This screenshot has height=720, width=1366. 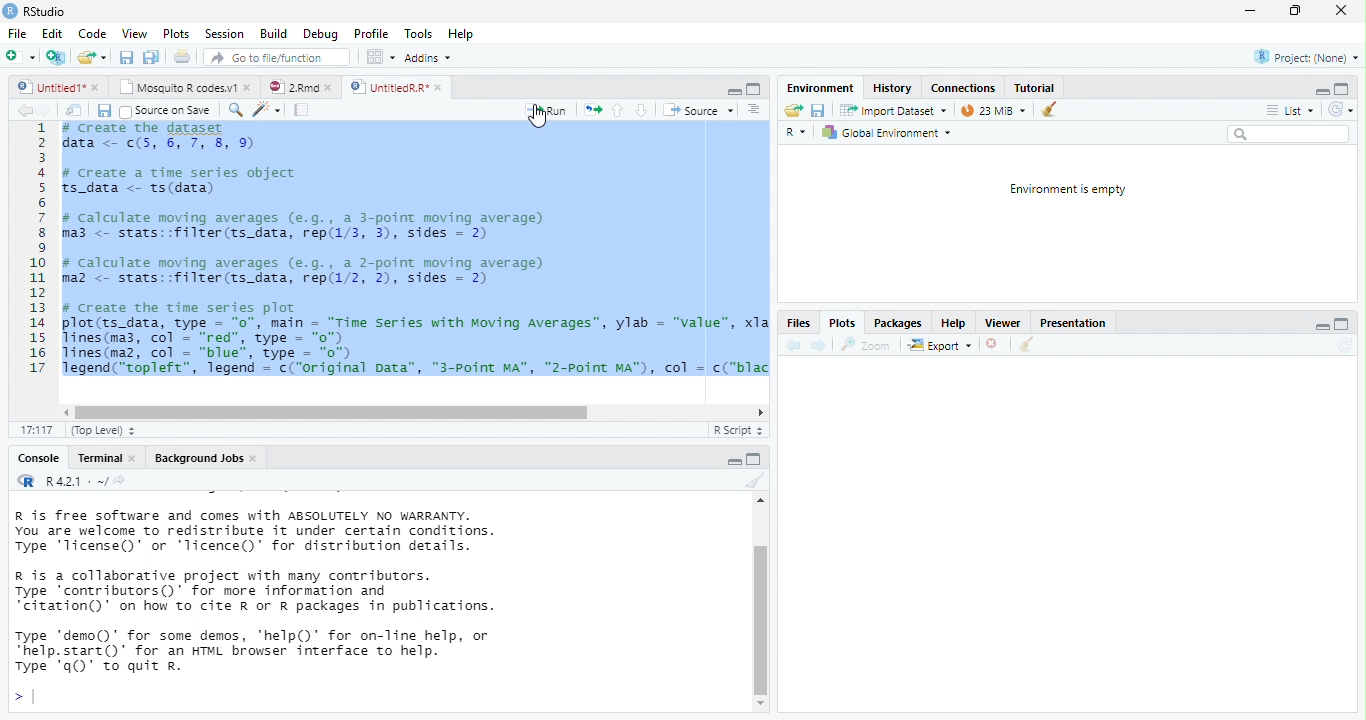 I want to click on horizontal scrollbar, so click(x=332, y=413).